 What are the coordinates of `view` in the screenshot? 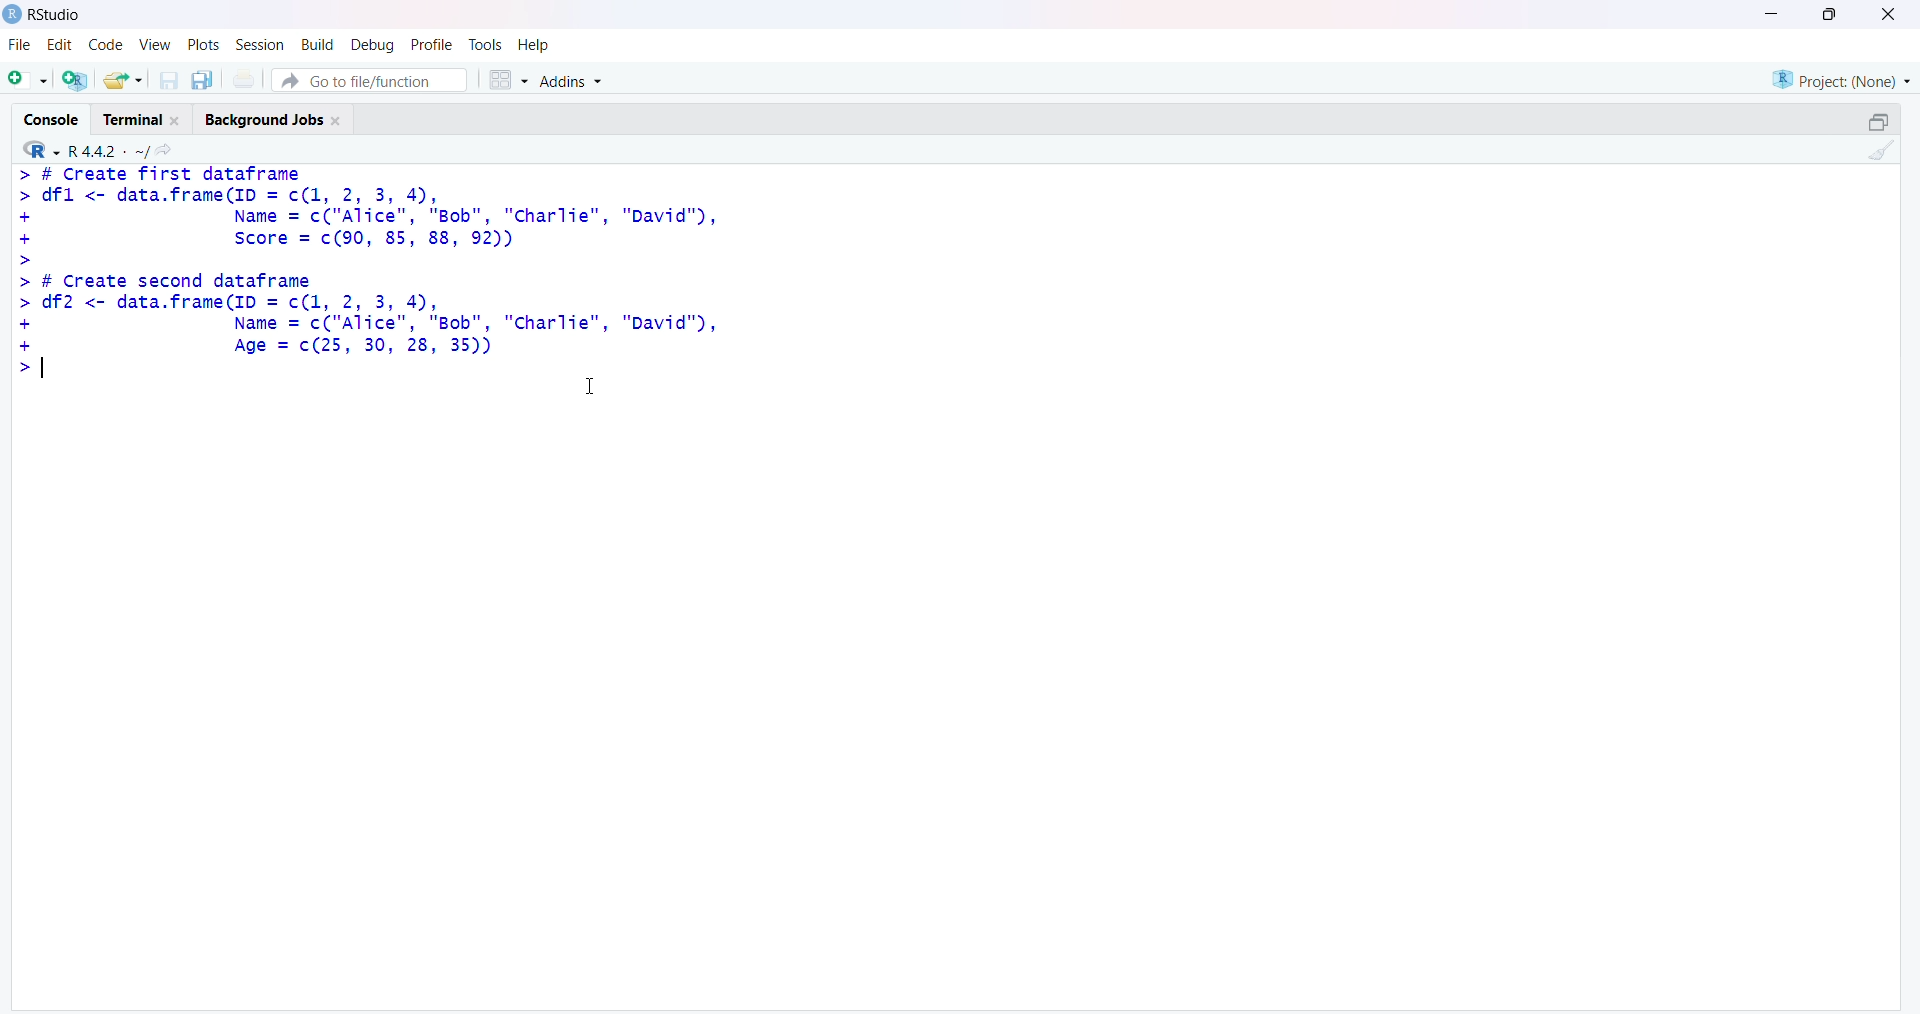 It's located at (156, 46).